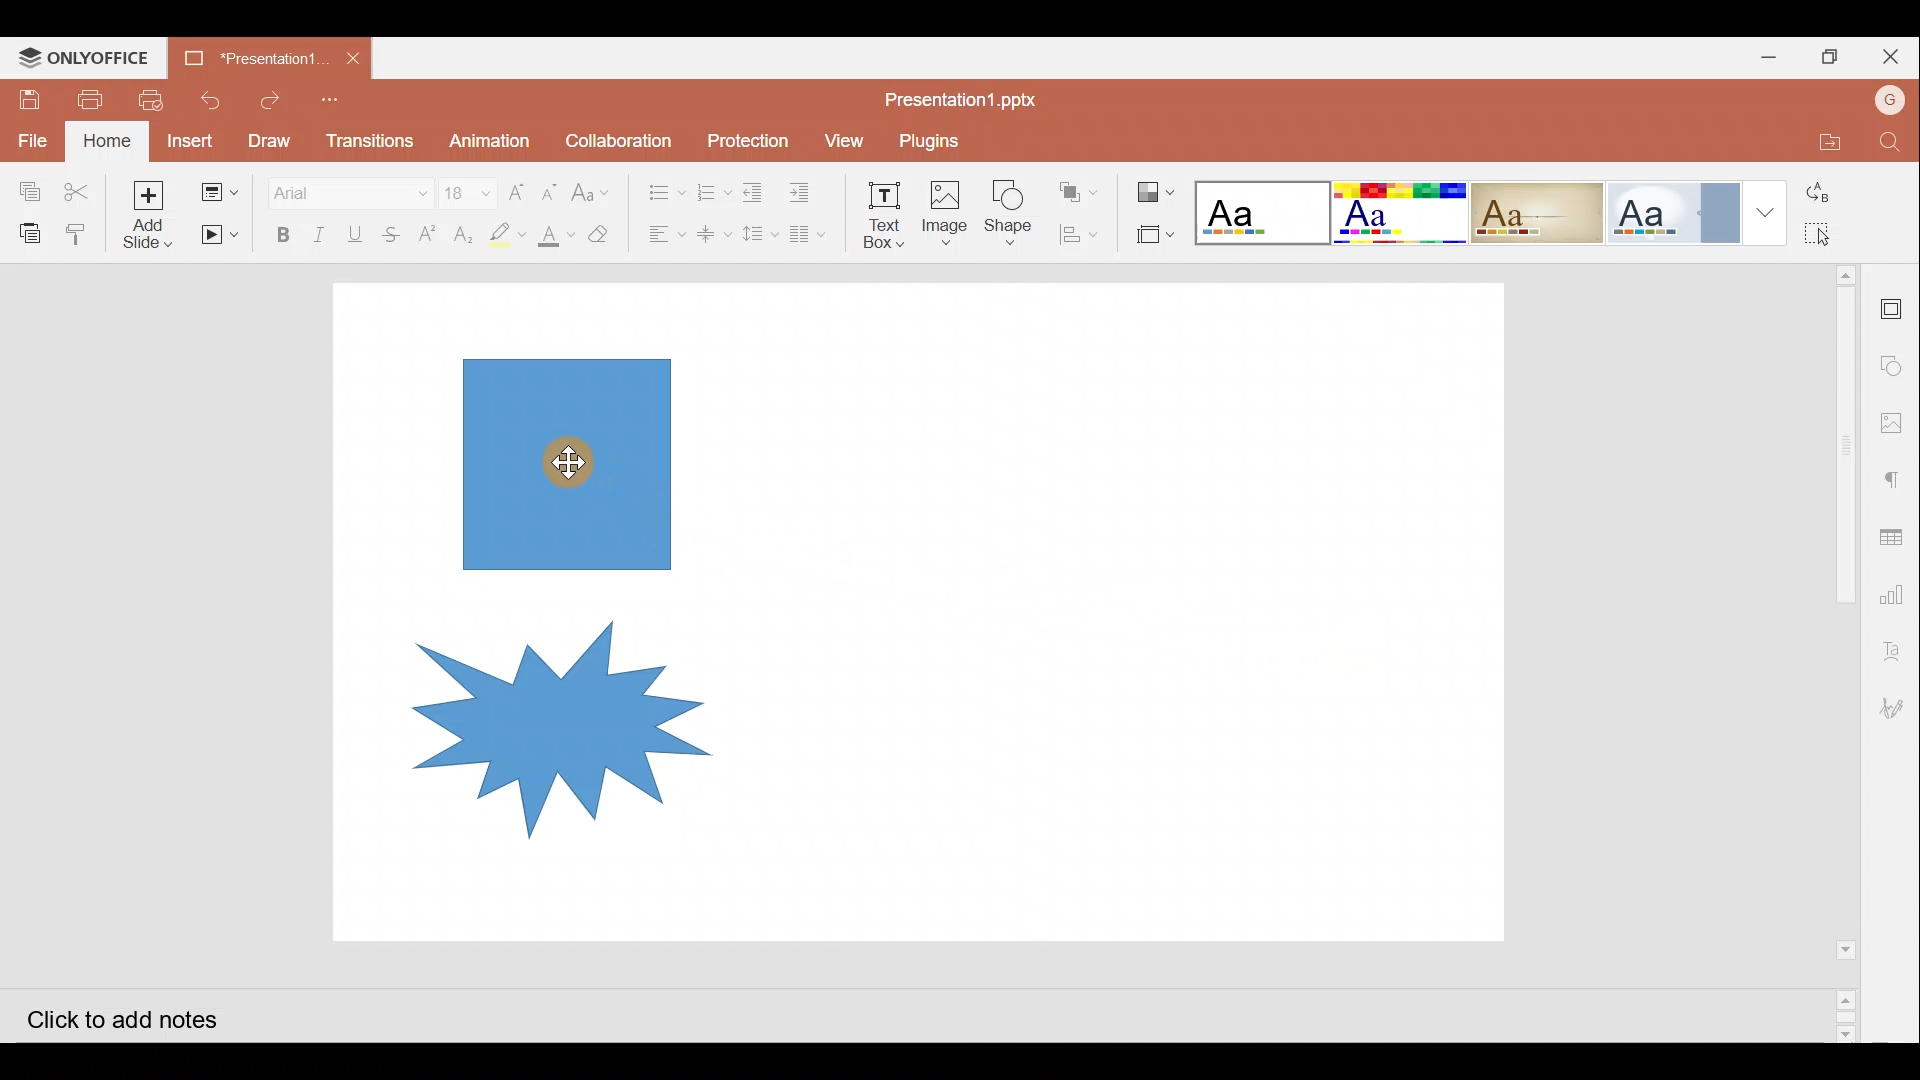  I want to click on Quick print, so click(155, 96).